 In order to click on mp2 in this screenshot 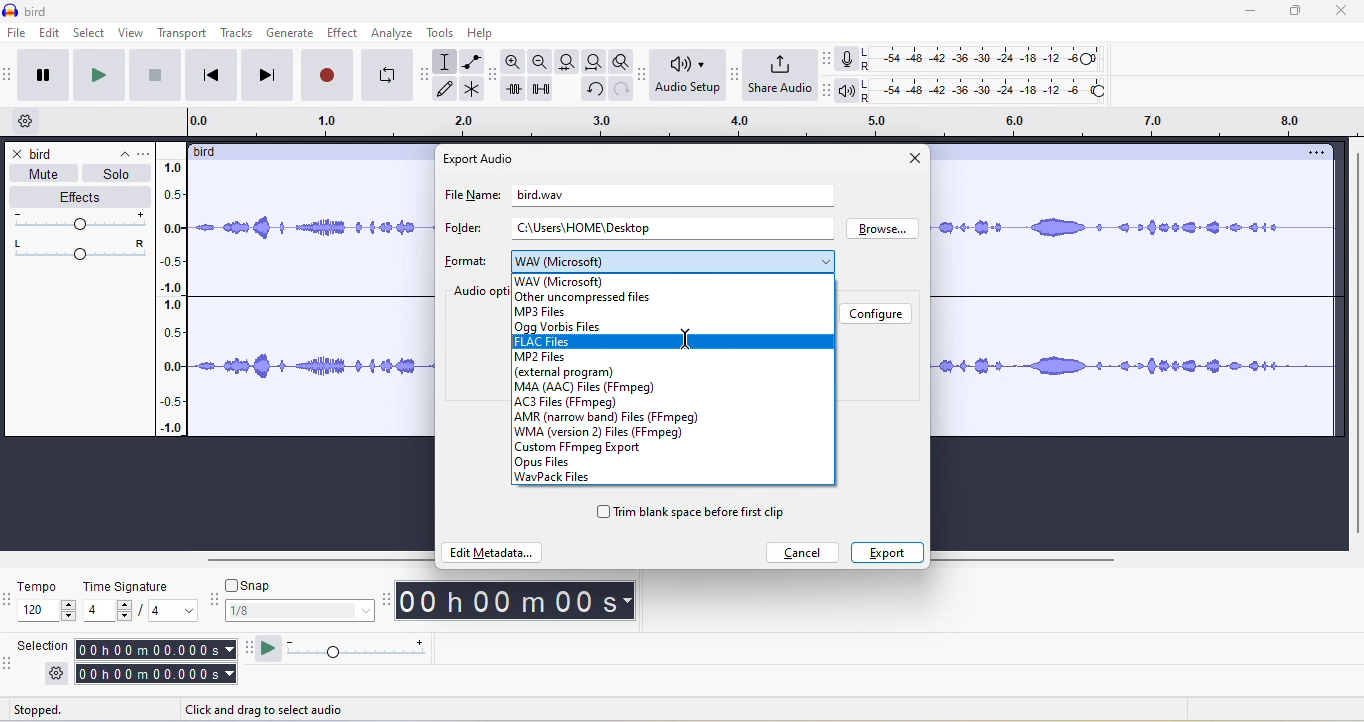, I will do `click(553, 358)`.